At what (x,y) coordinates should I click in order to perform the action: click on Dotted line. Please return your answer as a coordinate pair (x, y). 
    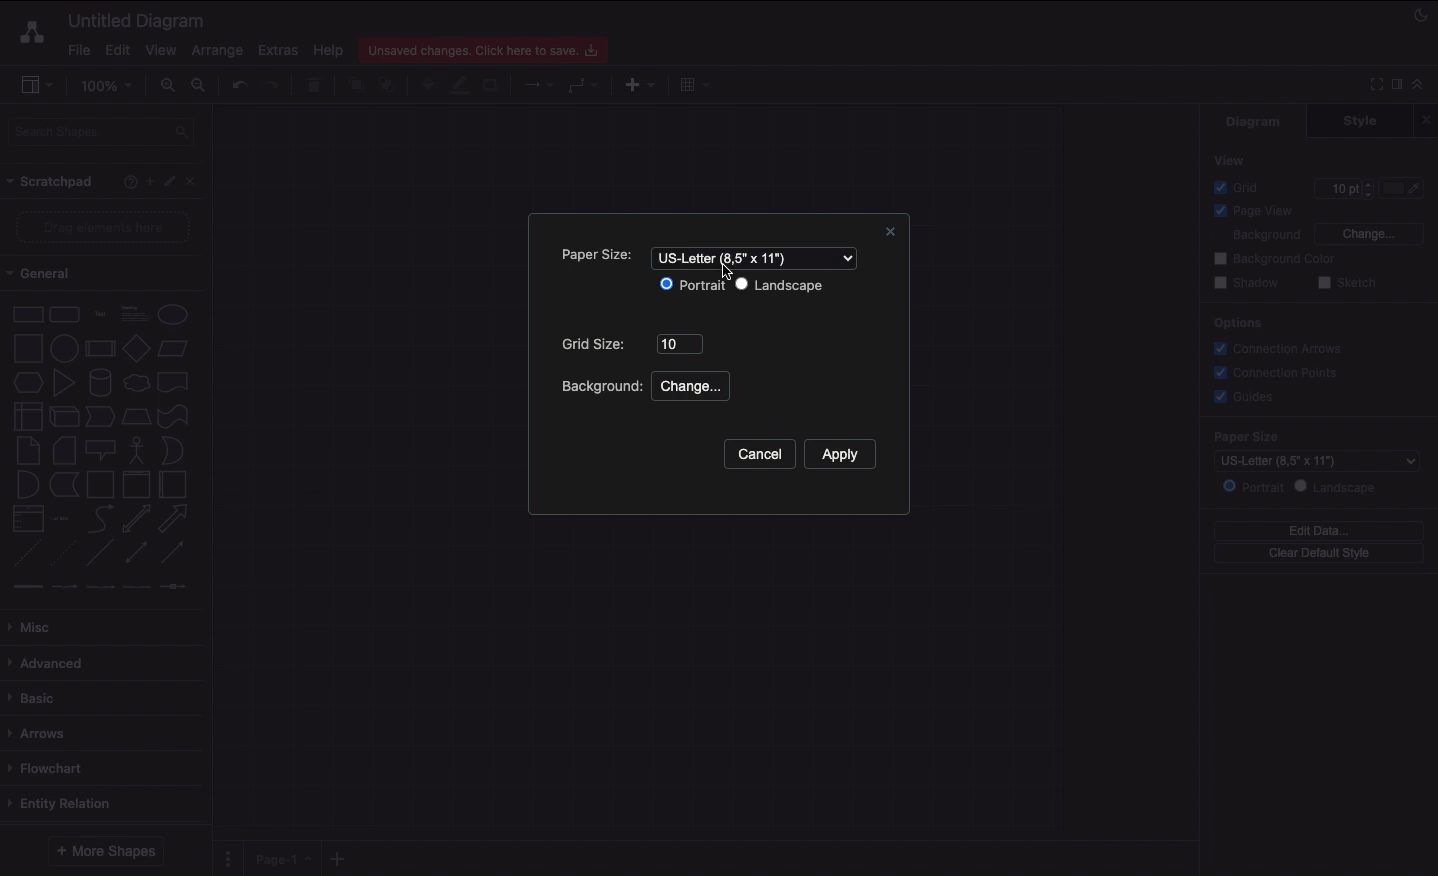
    Looking at the image, I should click on (63, 555).